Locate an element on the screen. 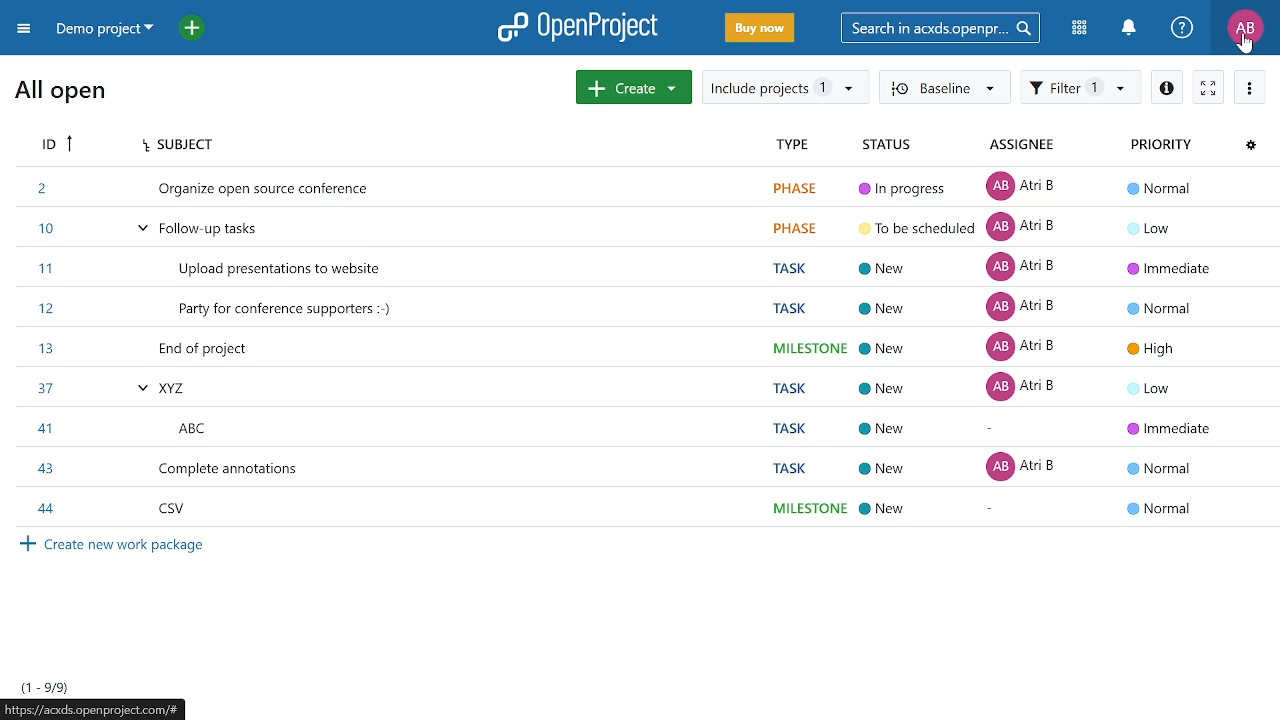 Image resolution: width=1280 pixels, height=720 pixels. cursor is located at coordinates (1234, 45).